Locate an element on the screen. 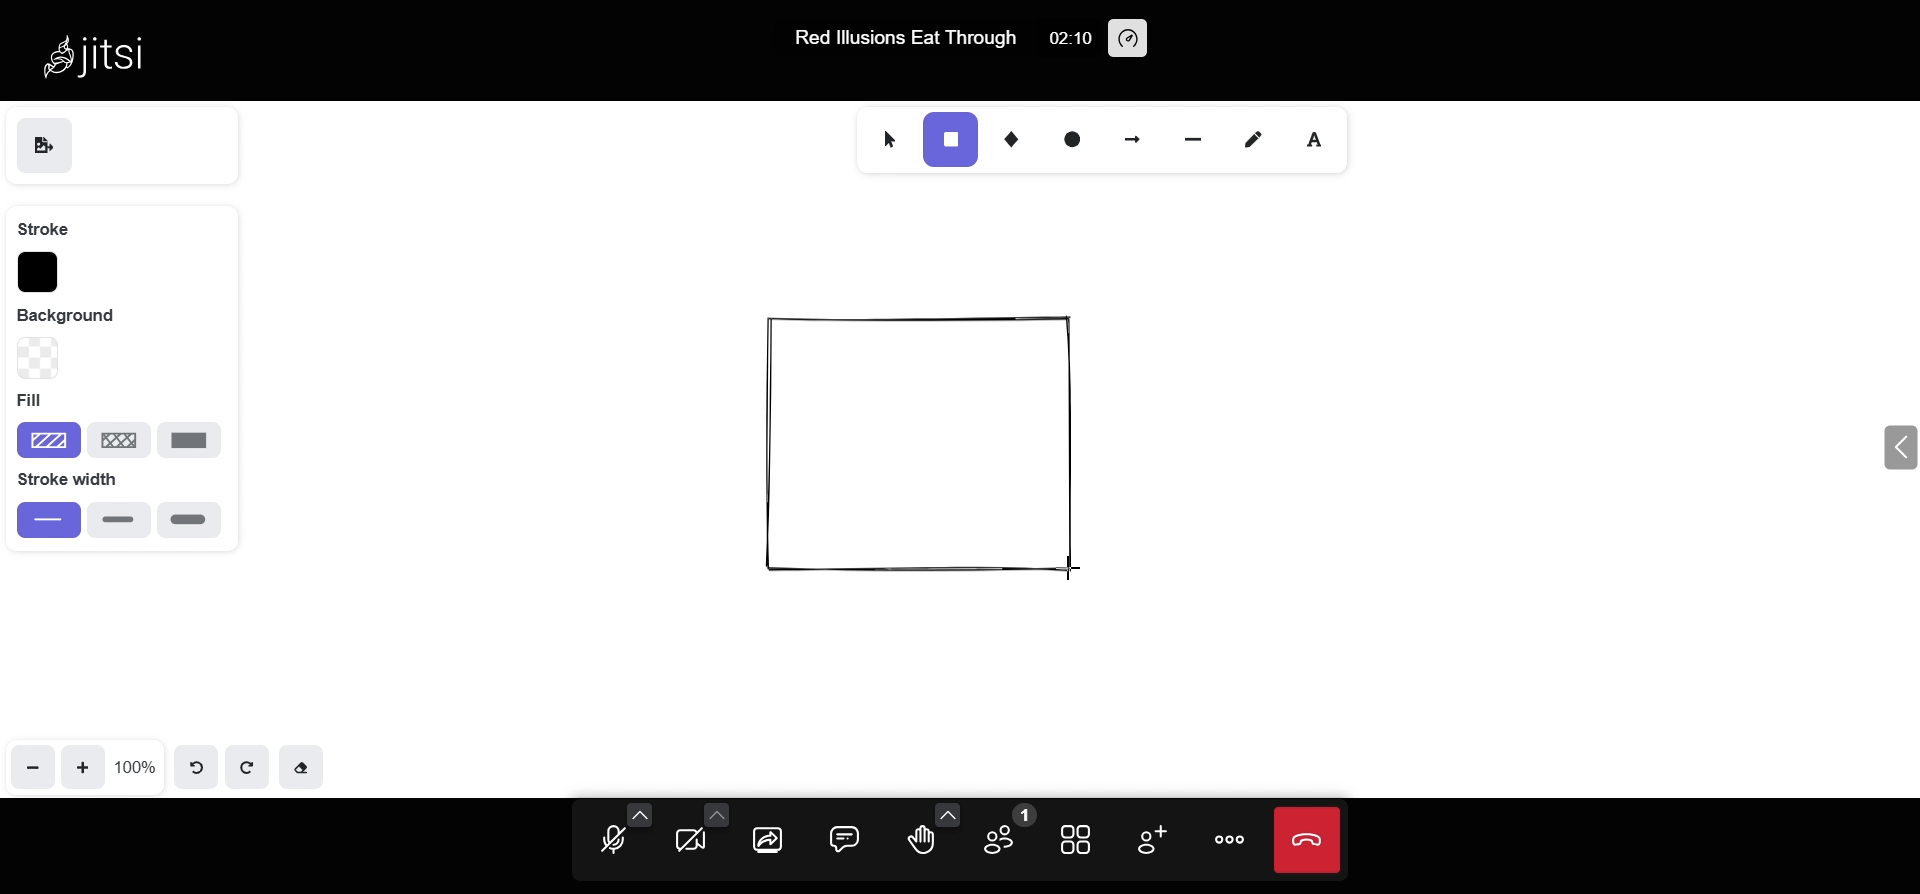 The image size is (1920, 894). redo is located at coordinates (248, 766).